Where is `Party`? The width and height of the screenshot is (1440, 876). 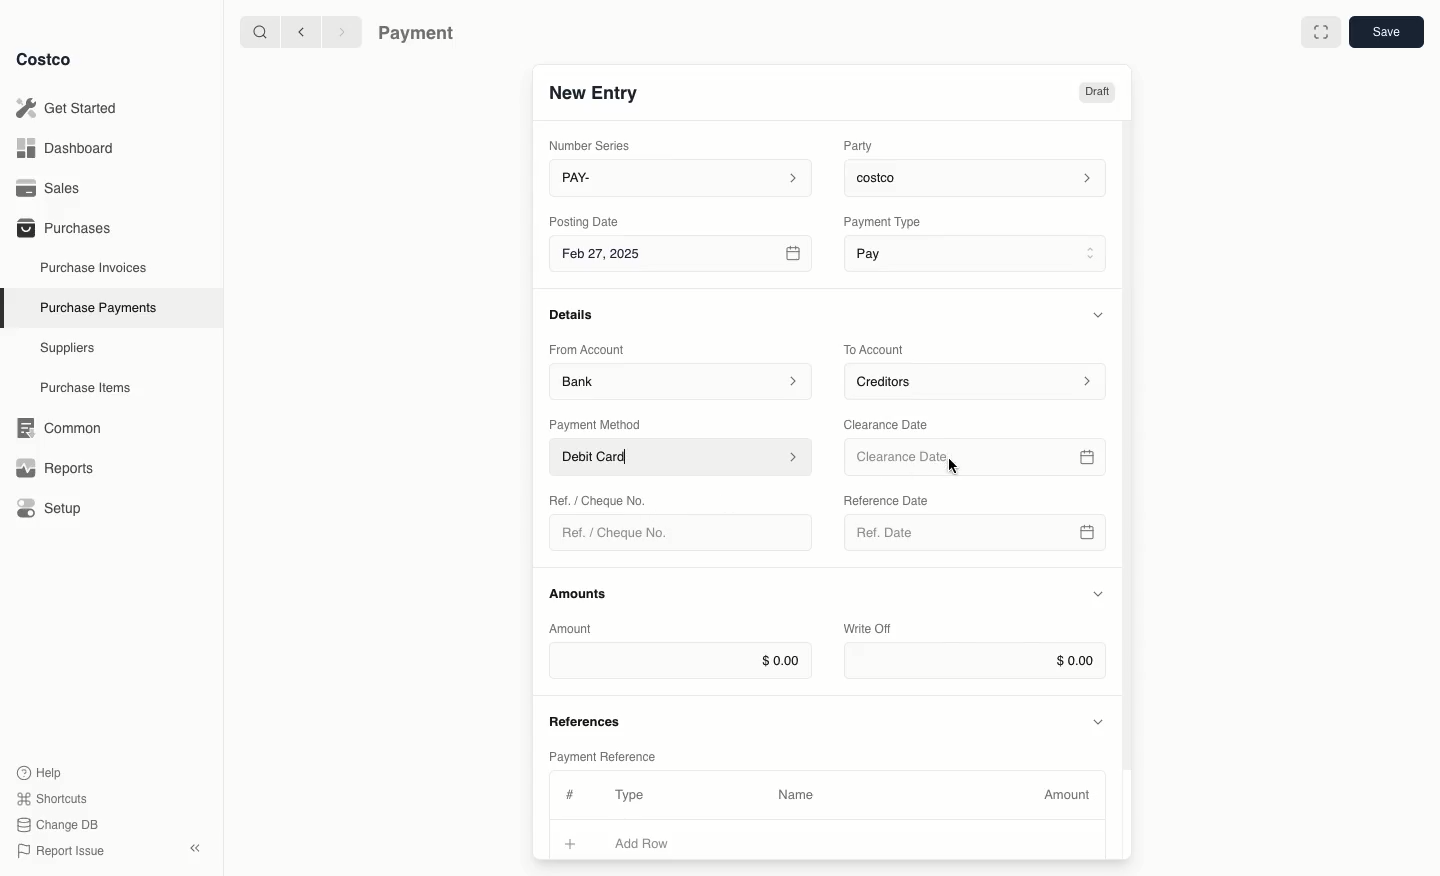
Party is located at coordinates (862, 145).